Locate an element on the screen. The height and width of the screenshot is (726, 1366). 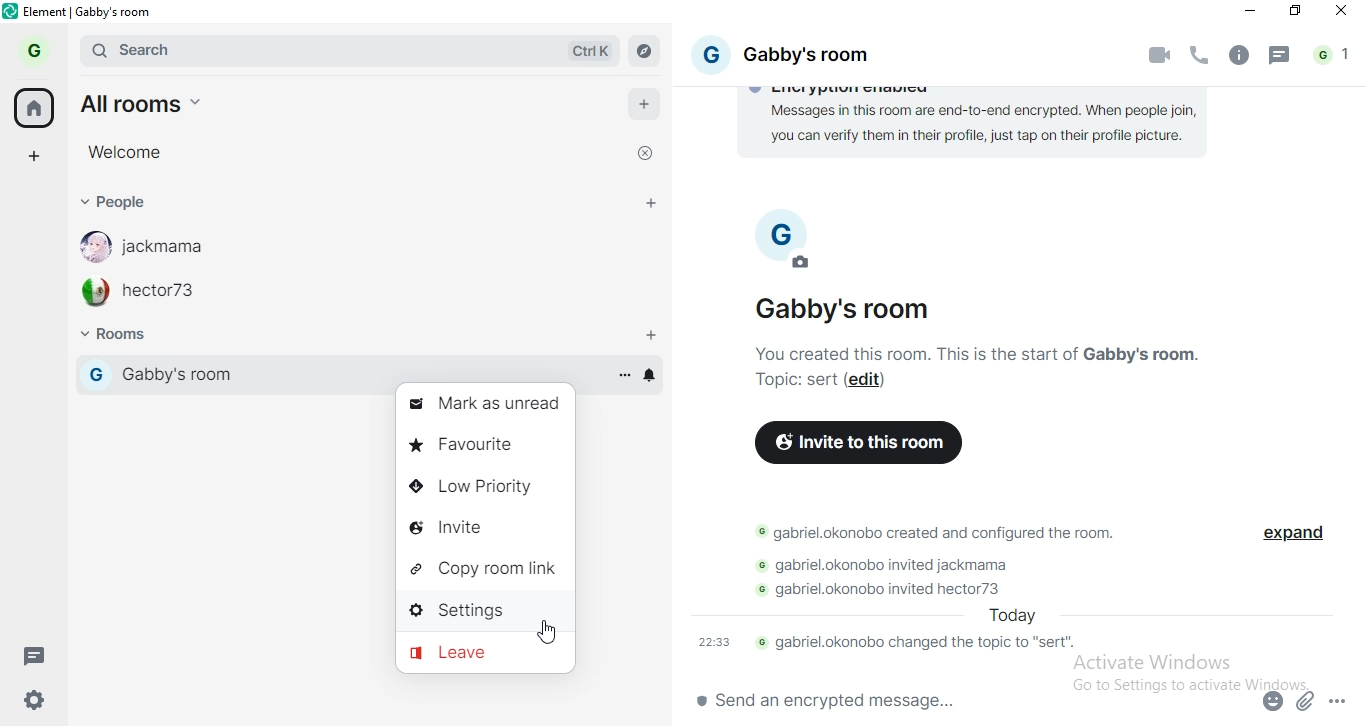
topic is located at coordinates (794, 381).